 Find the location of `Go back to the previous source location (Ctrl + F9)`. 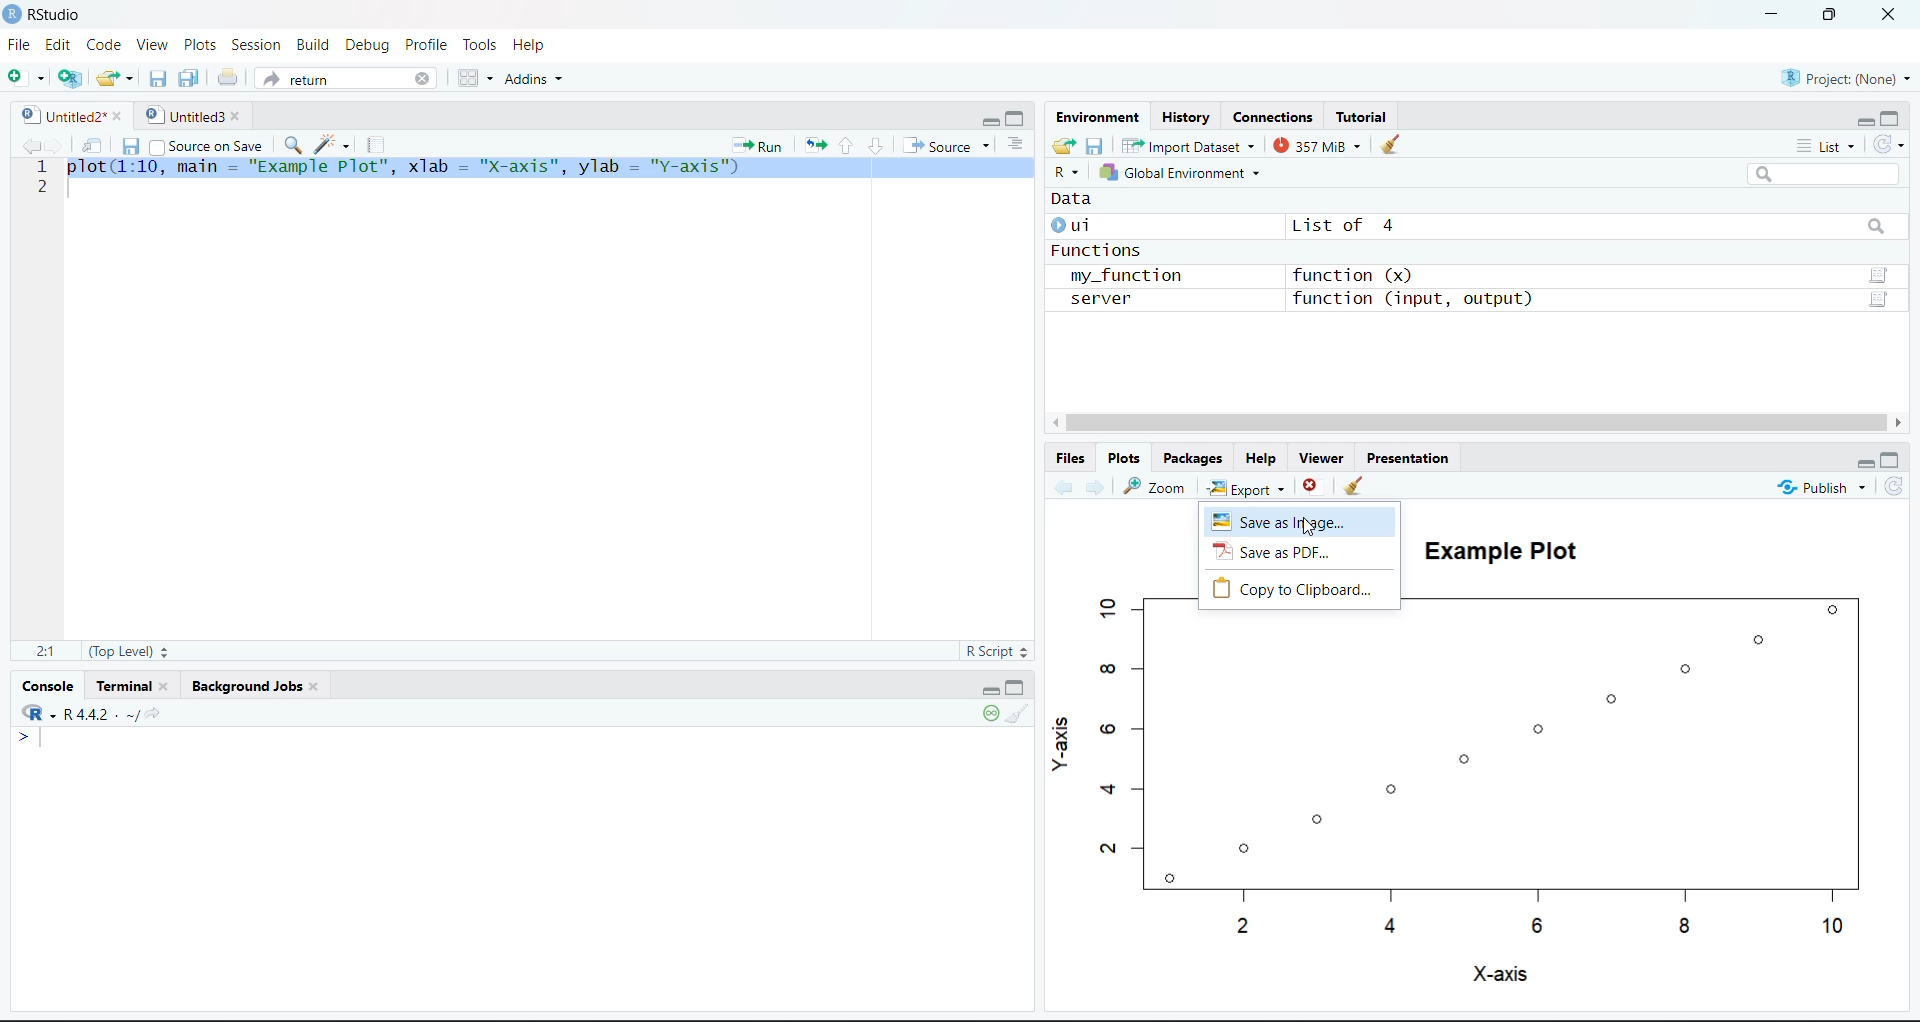

Go back to the previous source location (Ctrl + F9) is located at coordinates (1062, 486).